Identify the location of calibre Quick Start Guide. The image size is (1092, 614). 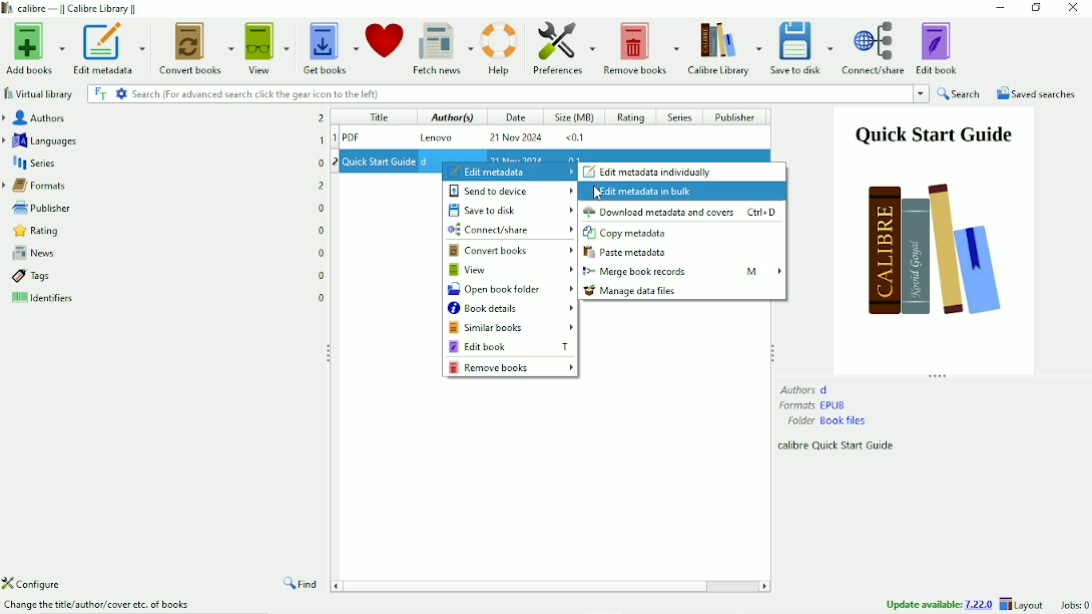
(838, 446).